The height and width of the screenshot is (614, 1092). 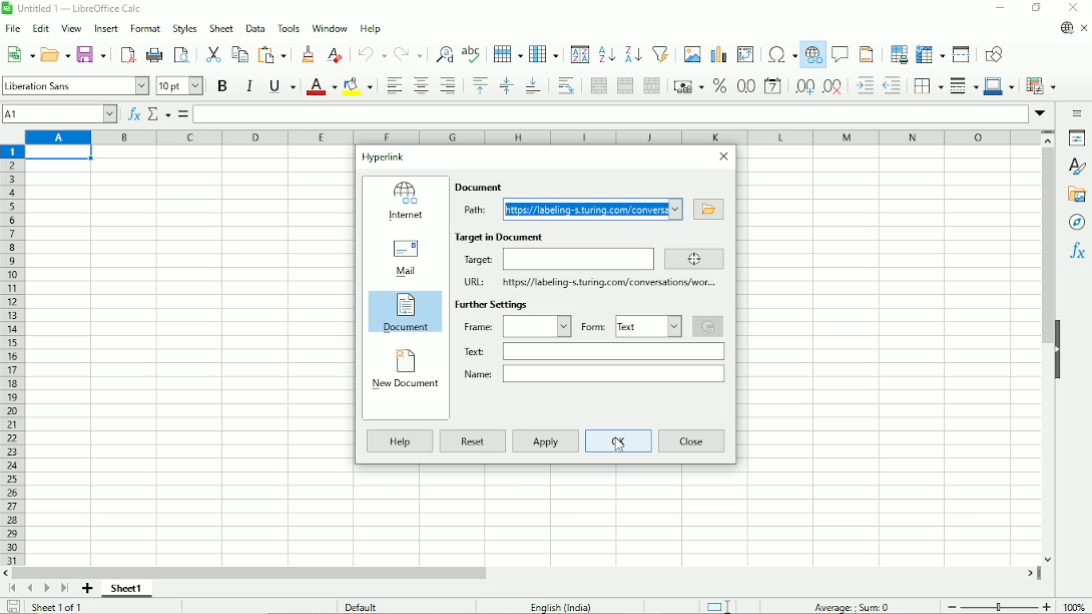 I want to click on Increase indent, so click(x=863, y=86).